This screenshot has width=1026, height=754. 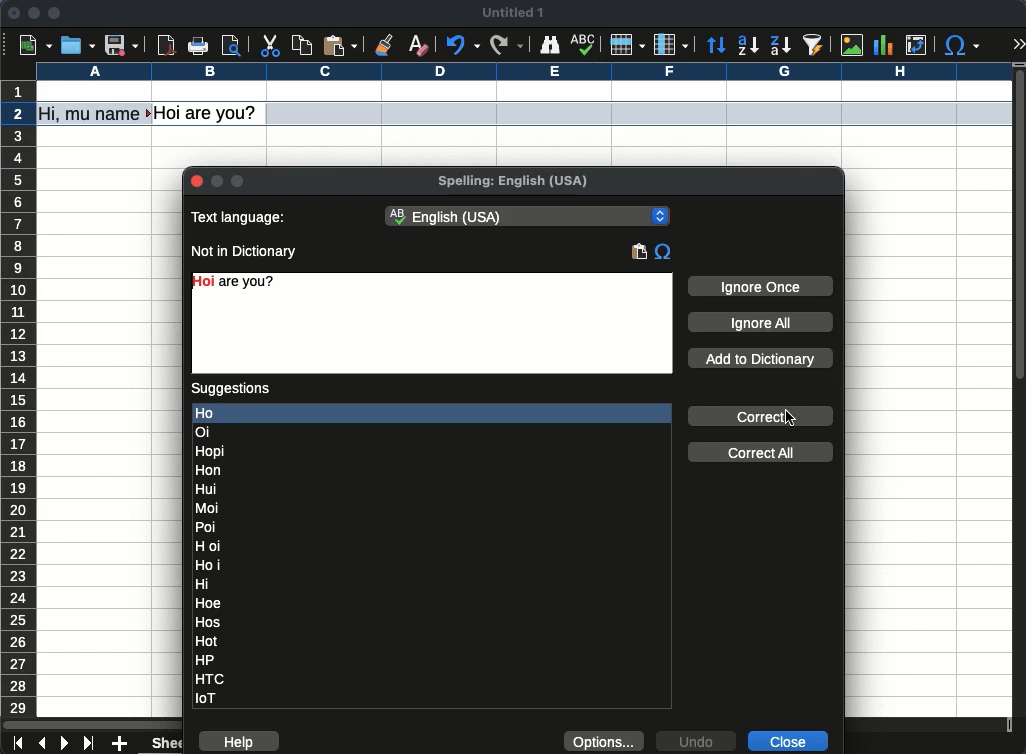 I want to click on new, so click(x=35, y=46).